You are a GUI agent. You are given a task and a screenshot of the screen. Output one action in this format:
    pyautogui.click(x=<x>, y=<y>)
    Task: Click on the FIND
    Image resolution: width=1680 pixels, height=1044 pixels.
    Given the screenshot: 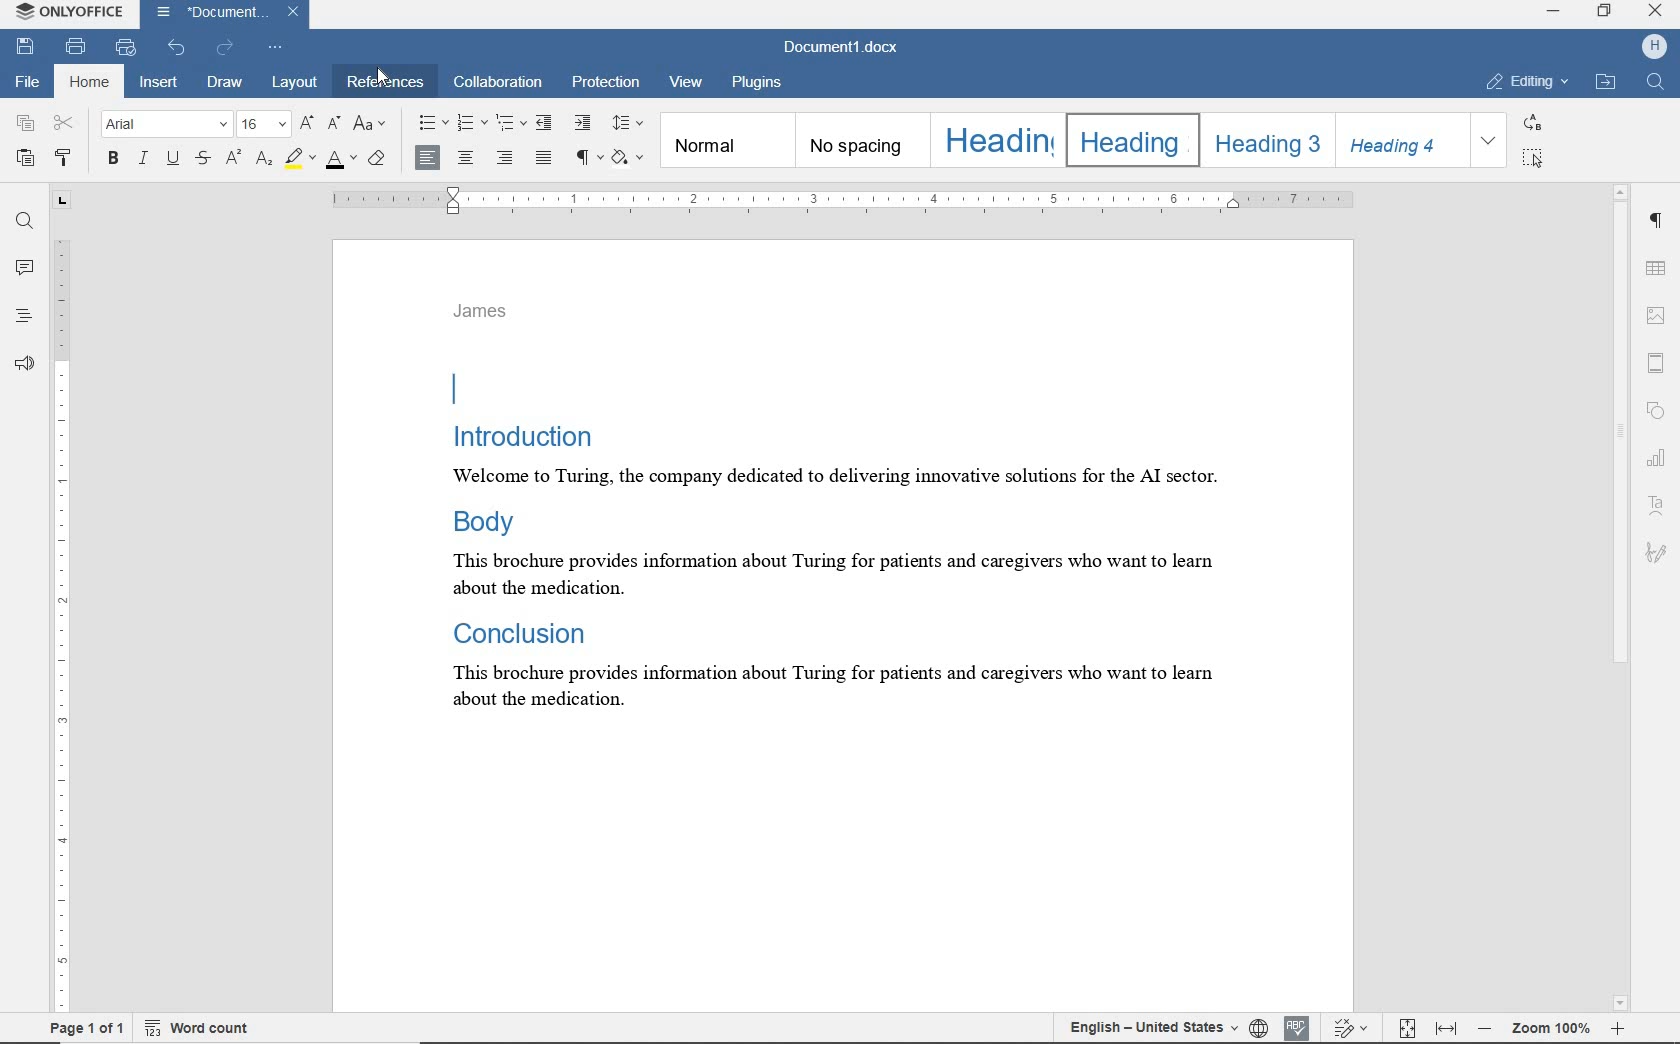 What is the action you would take?
    pyautogui.click(x=1655, y=83)
    